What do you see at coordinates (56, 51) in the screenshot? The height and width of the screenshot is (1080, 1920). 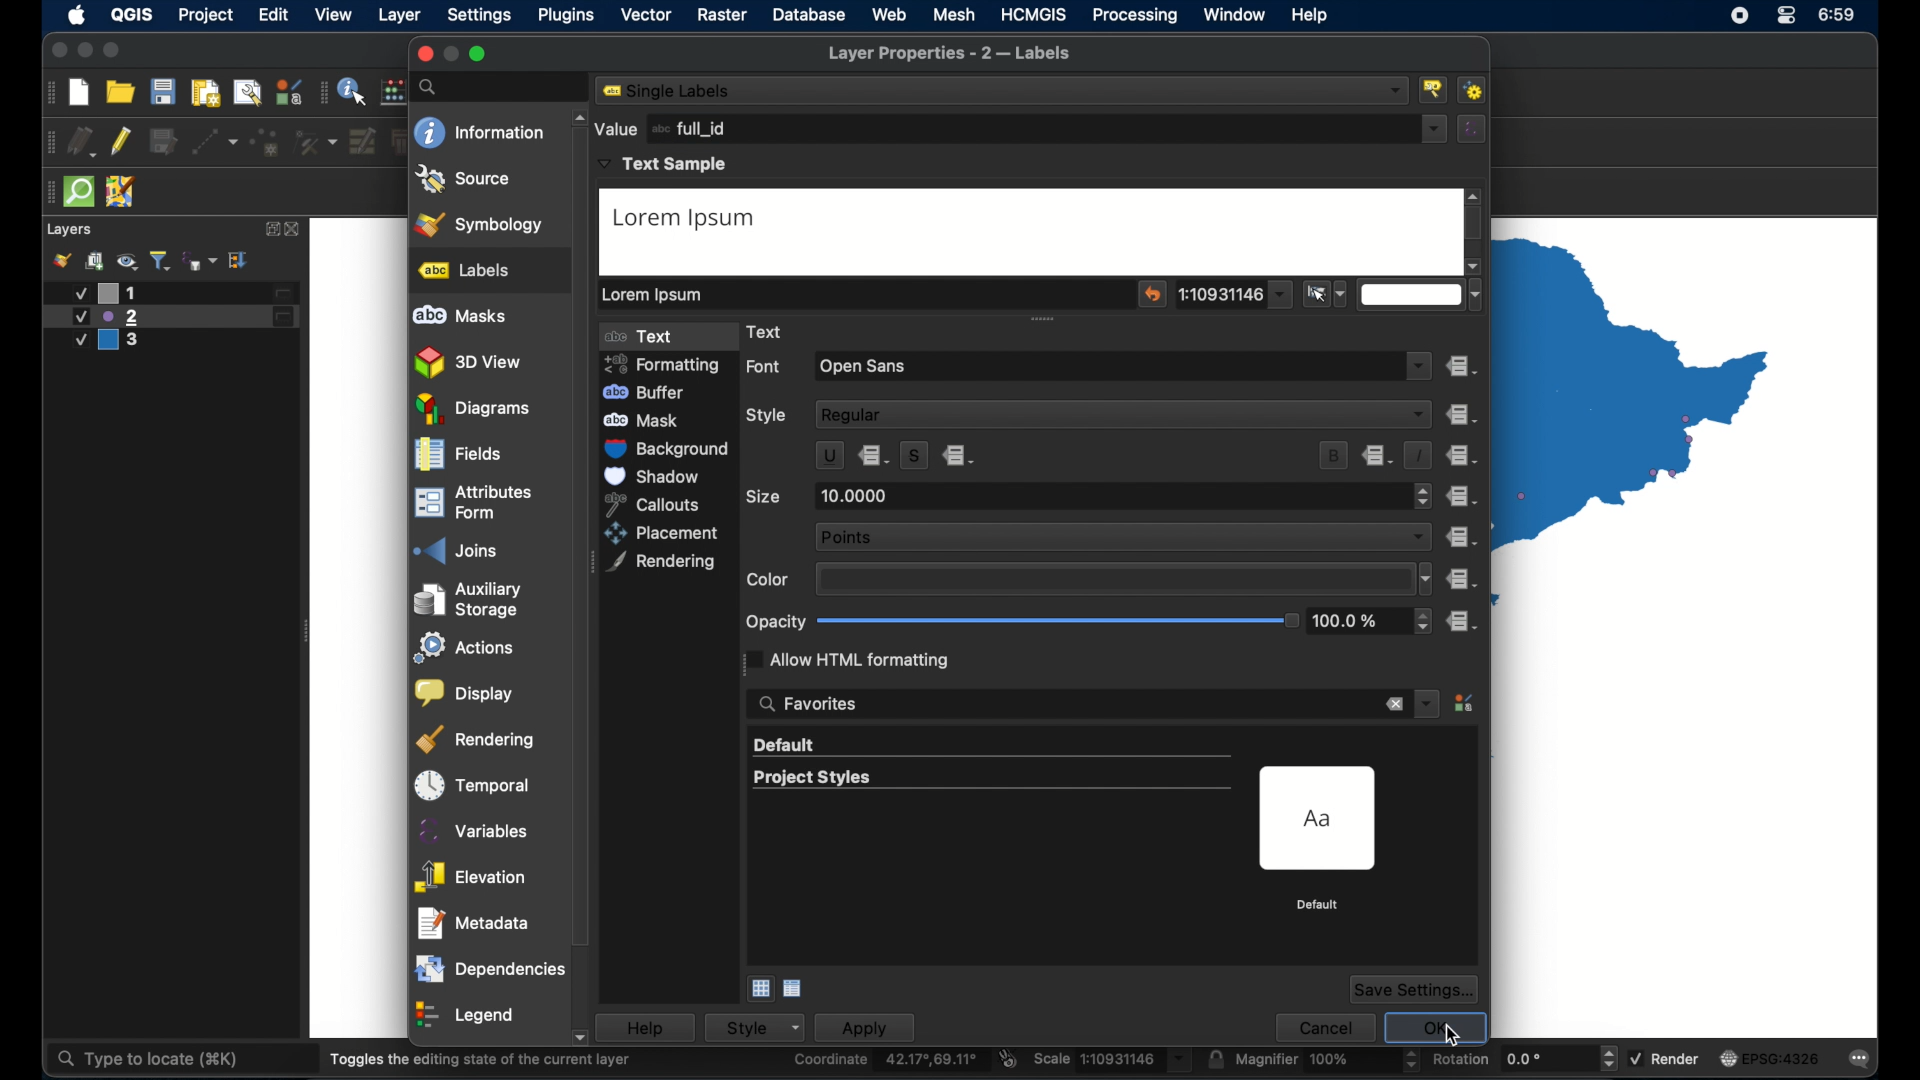 I see `close` at bounding box center [56, 51].